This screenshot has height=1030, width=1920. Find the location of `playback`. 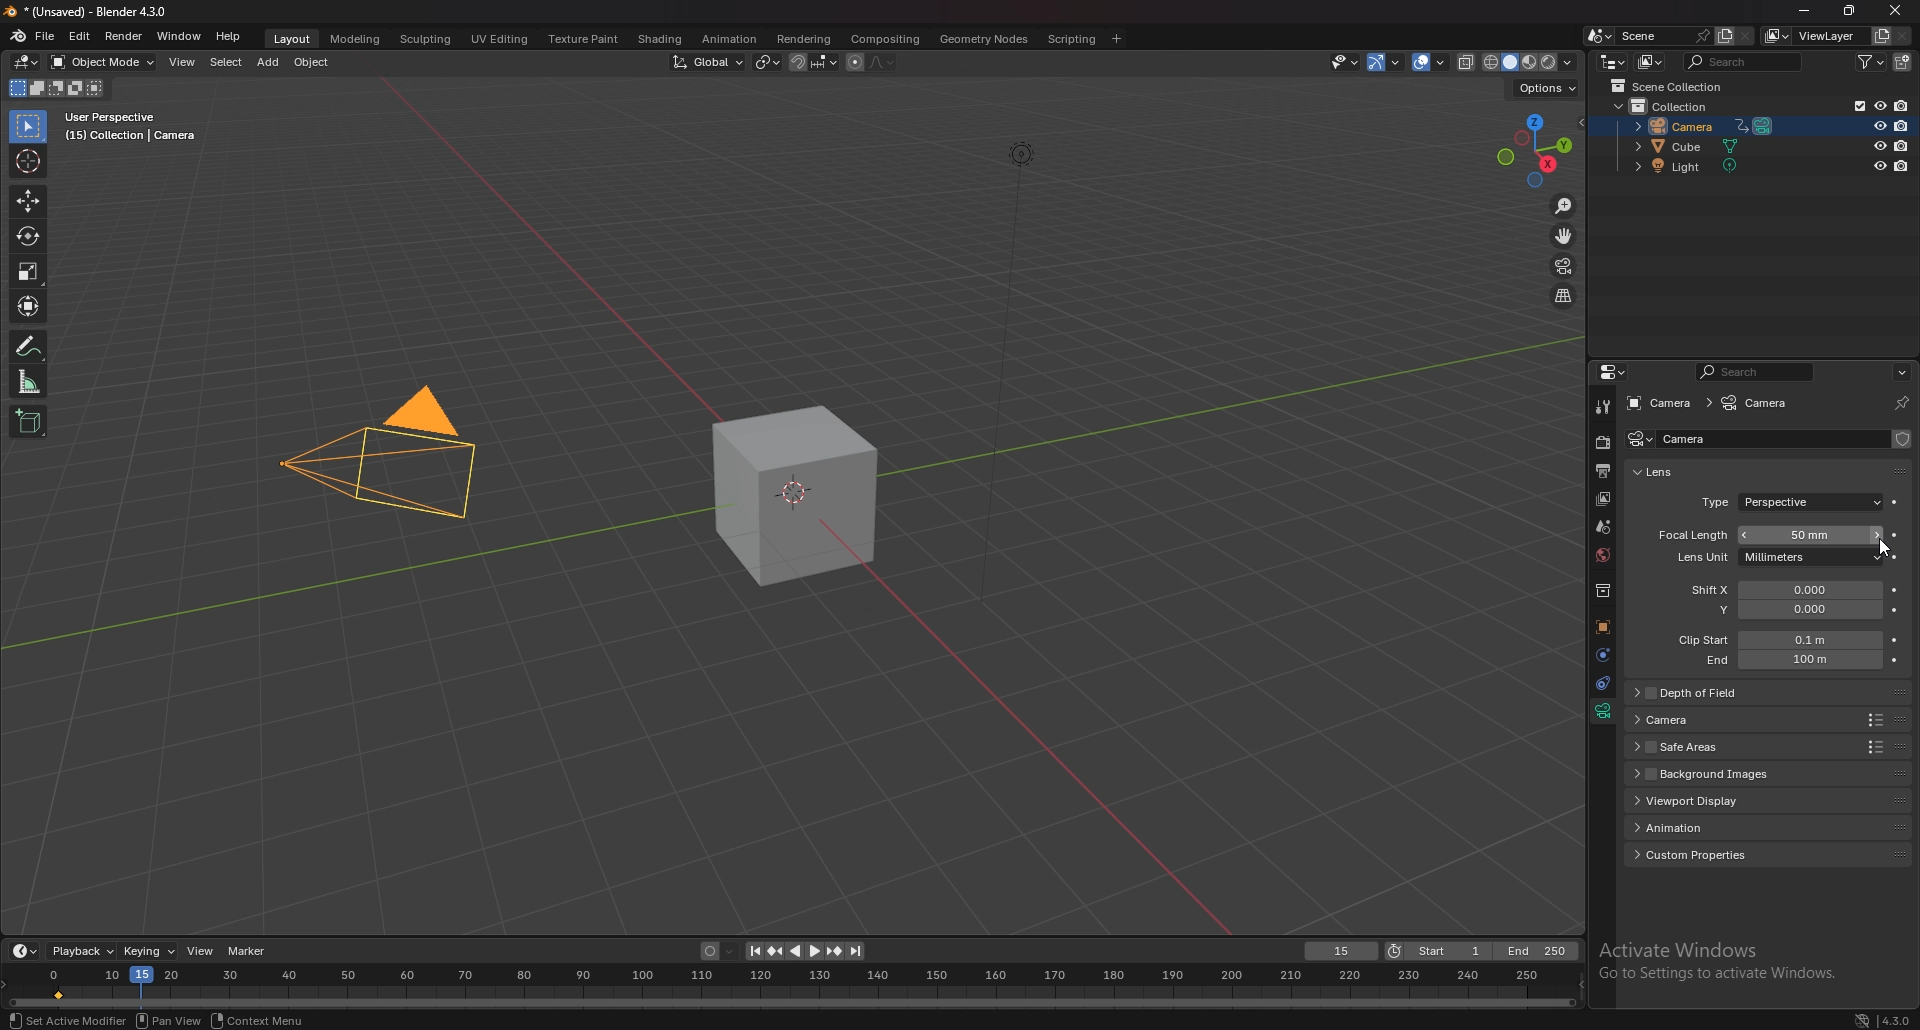

playback is located at coordinates (81, 951).